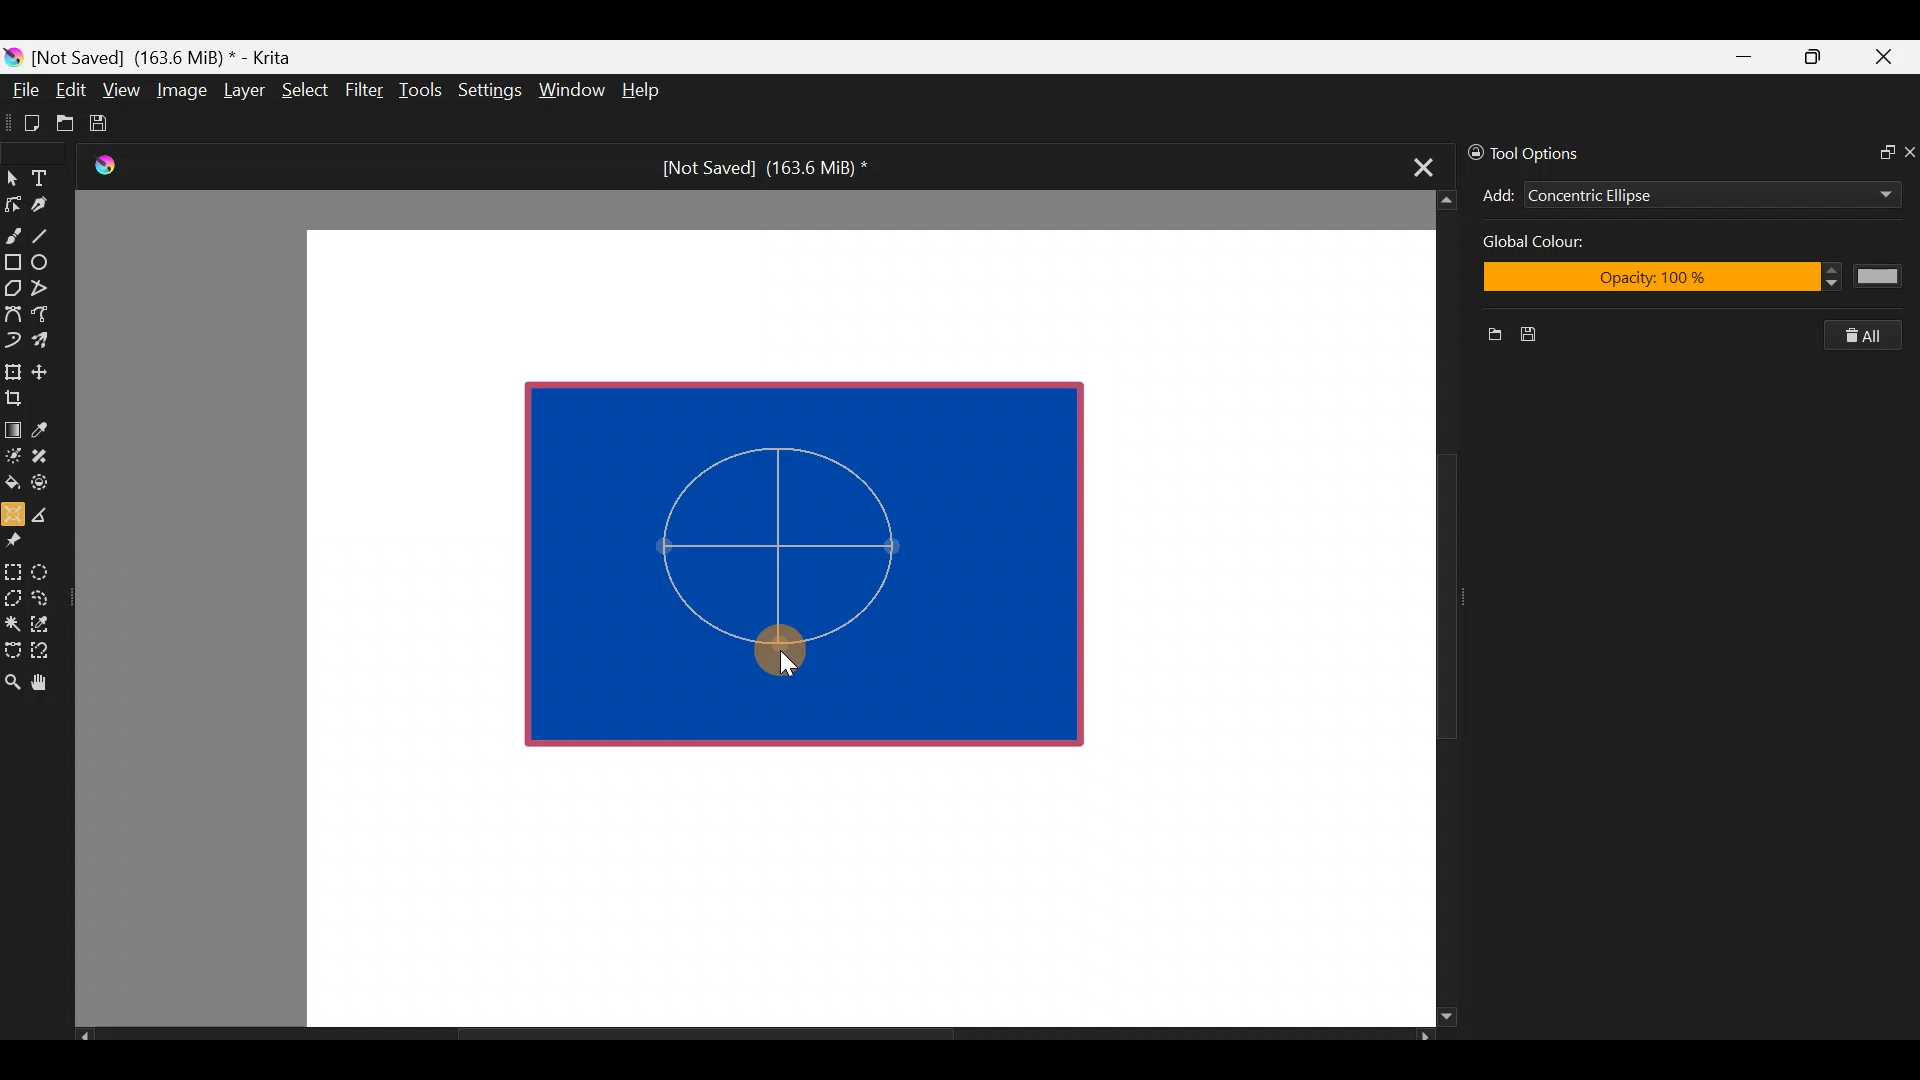 The image size is (1920, 1080). Describe the element at coordinates (365, 89) in the screenshot. I see `Filter` at that location.